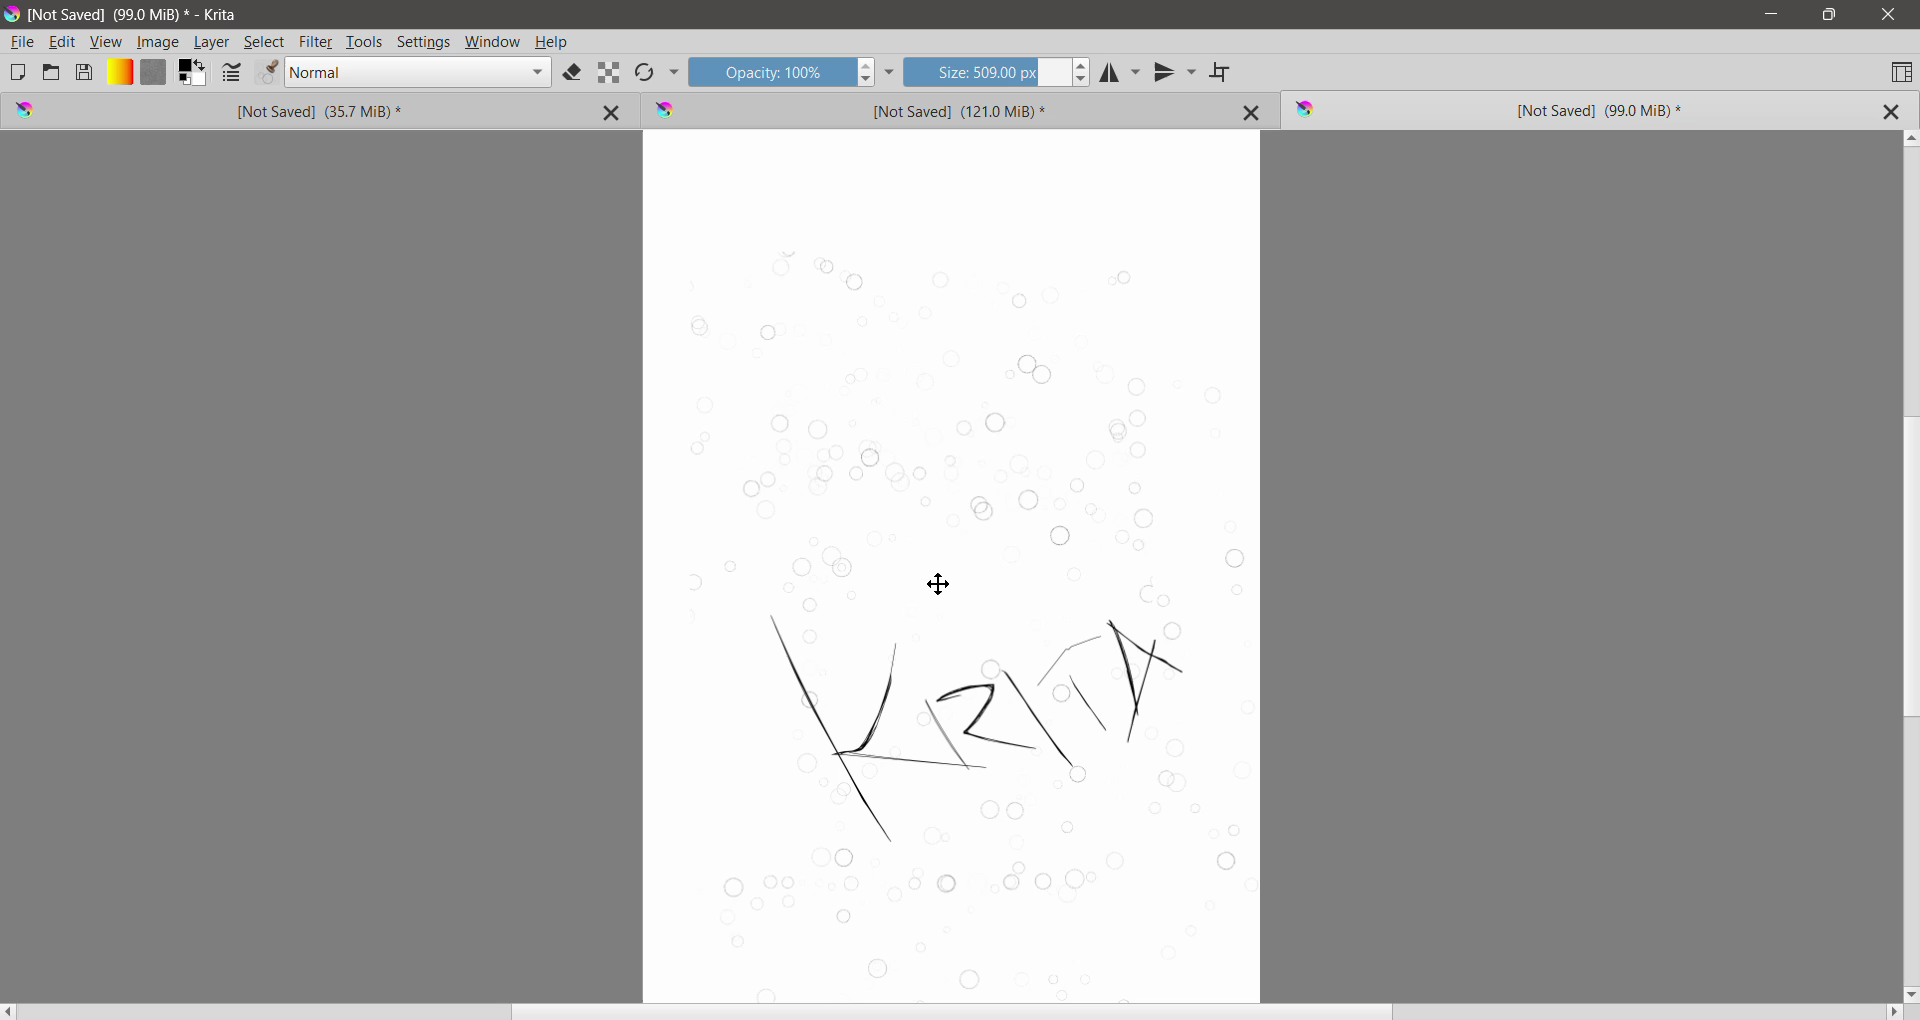  I want to click on Blending mode, so click(418, 73).